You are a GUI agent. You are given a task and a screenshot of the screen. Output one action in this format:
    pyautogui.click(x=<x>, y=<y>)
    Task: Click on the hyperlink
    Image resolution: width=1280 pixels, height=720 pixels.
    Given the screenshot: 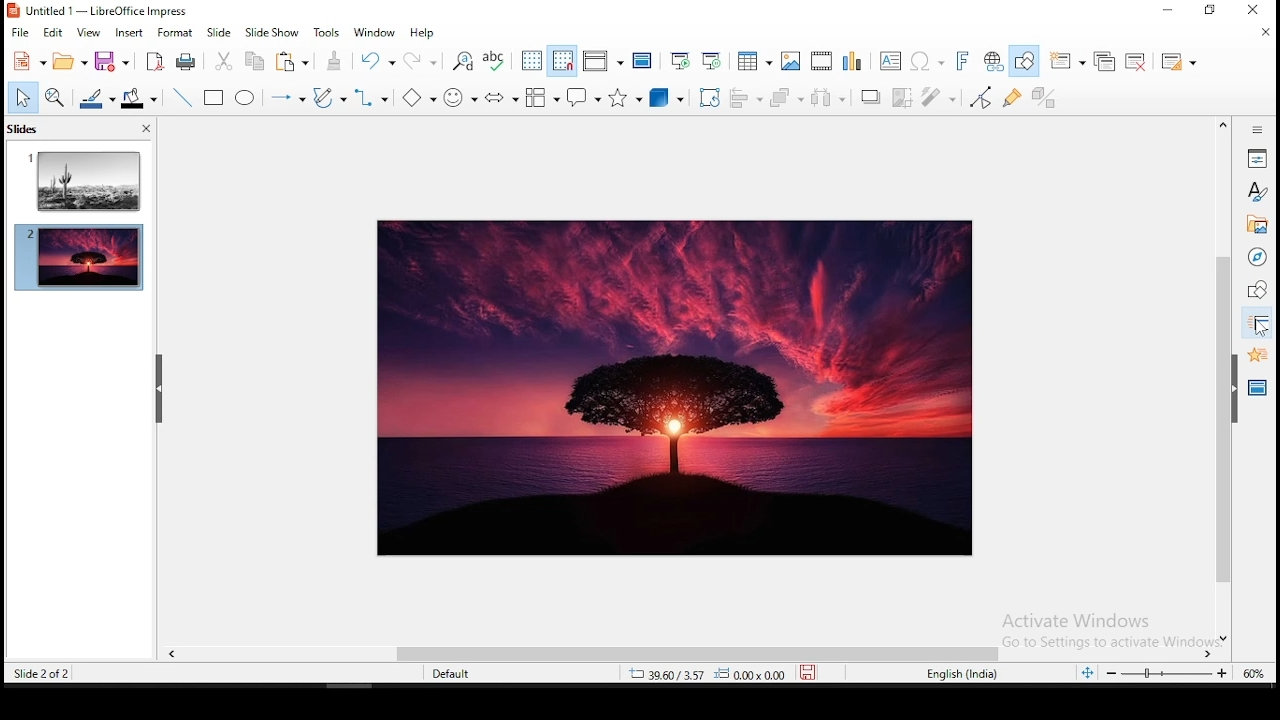 What is the action you would take?
    pyautogui.click(x=995, y=61)
    